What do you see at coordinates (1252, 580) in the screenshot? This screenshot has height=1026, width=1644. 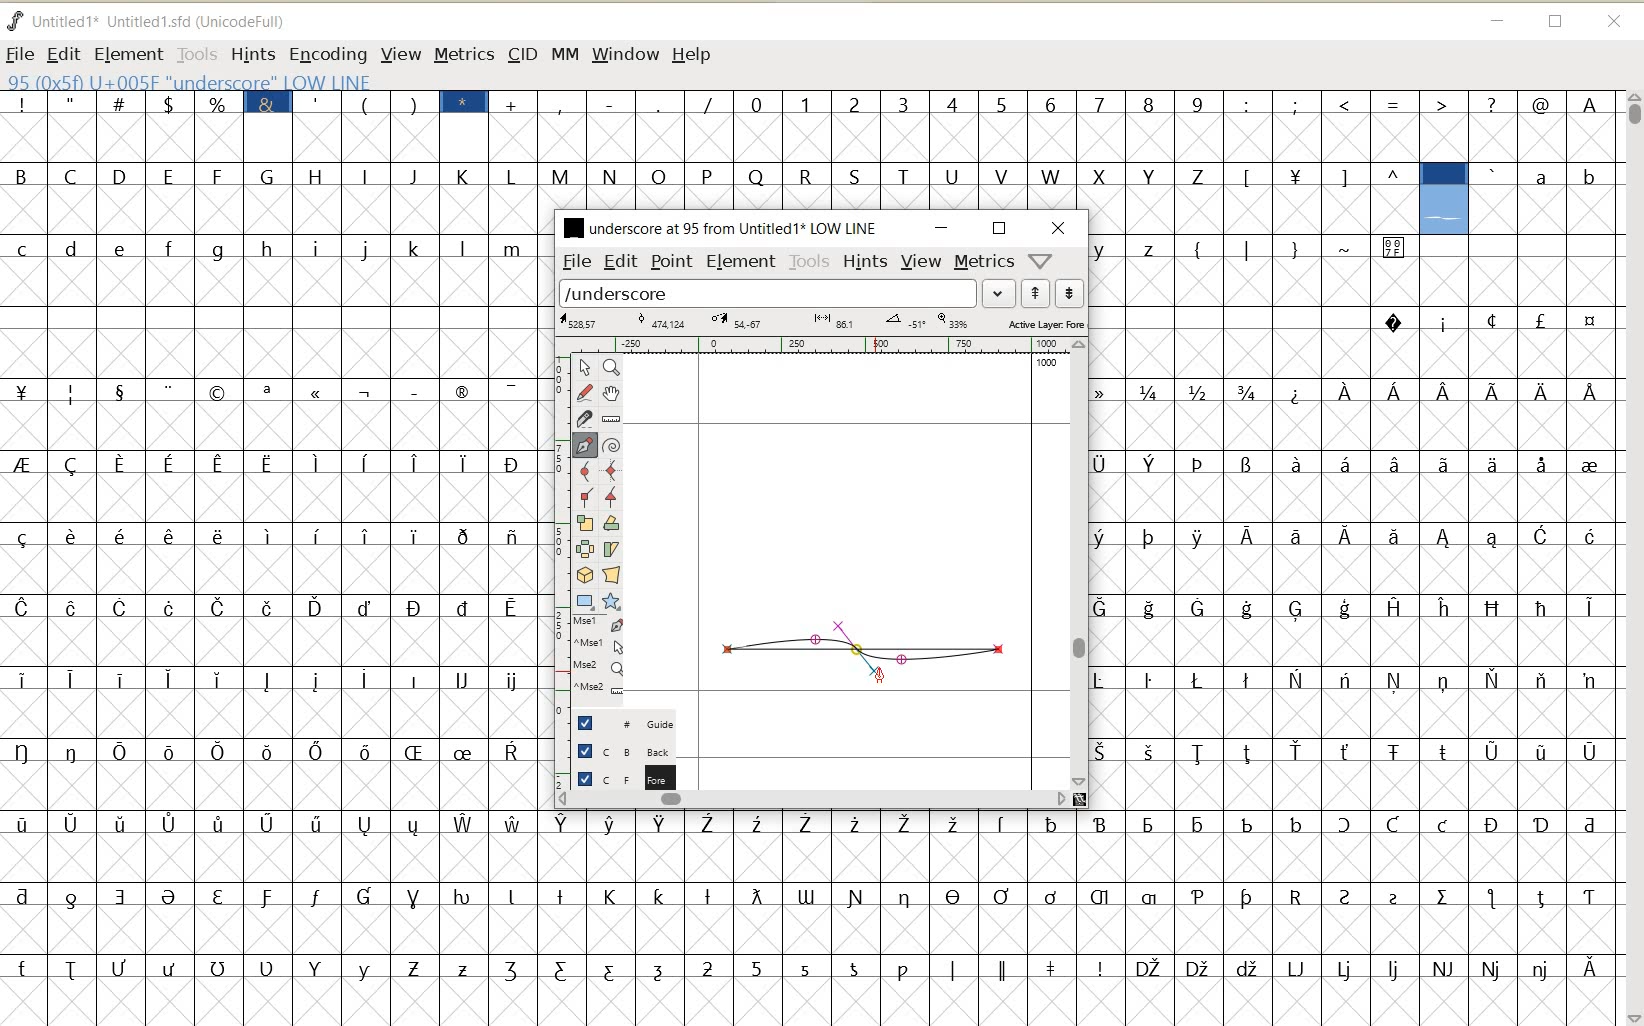 I see `GLYPHY CHARACTERS` at bounding box center [1252, 580].